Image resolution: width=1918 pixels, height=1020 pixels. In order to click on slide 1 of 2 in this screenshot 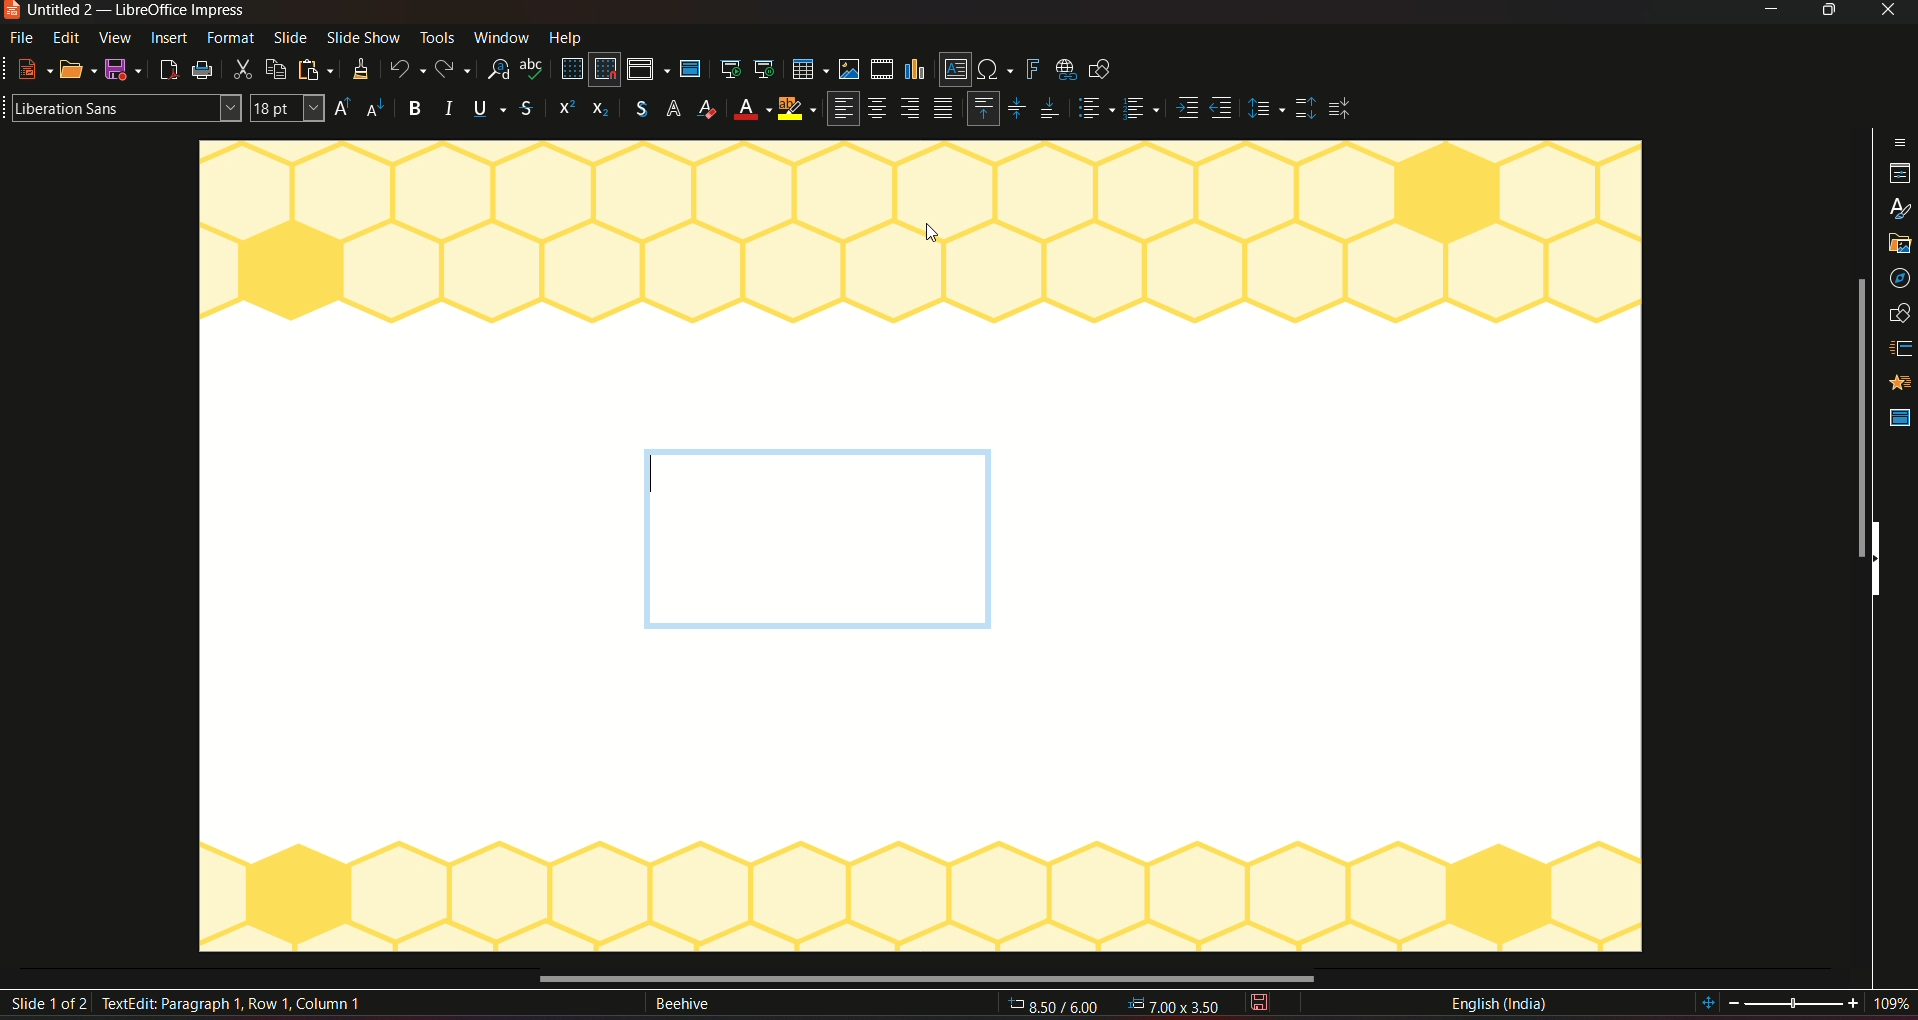, I will do `click(51, 1005)`.